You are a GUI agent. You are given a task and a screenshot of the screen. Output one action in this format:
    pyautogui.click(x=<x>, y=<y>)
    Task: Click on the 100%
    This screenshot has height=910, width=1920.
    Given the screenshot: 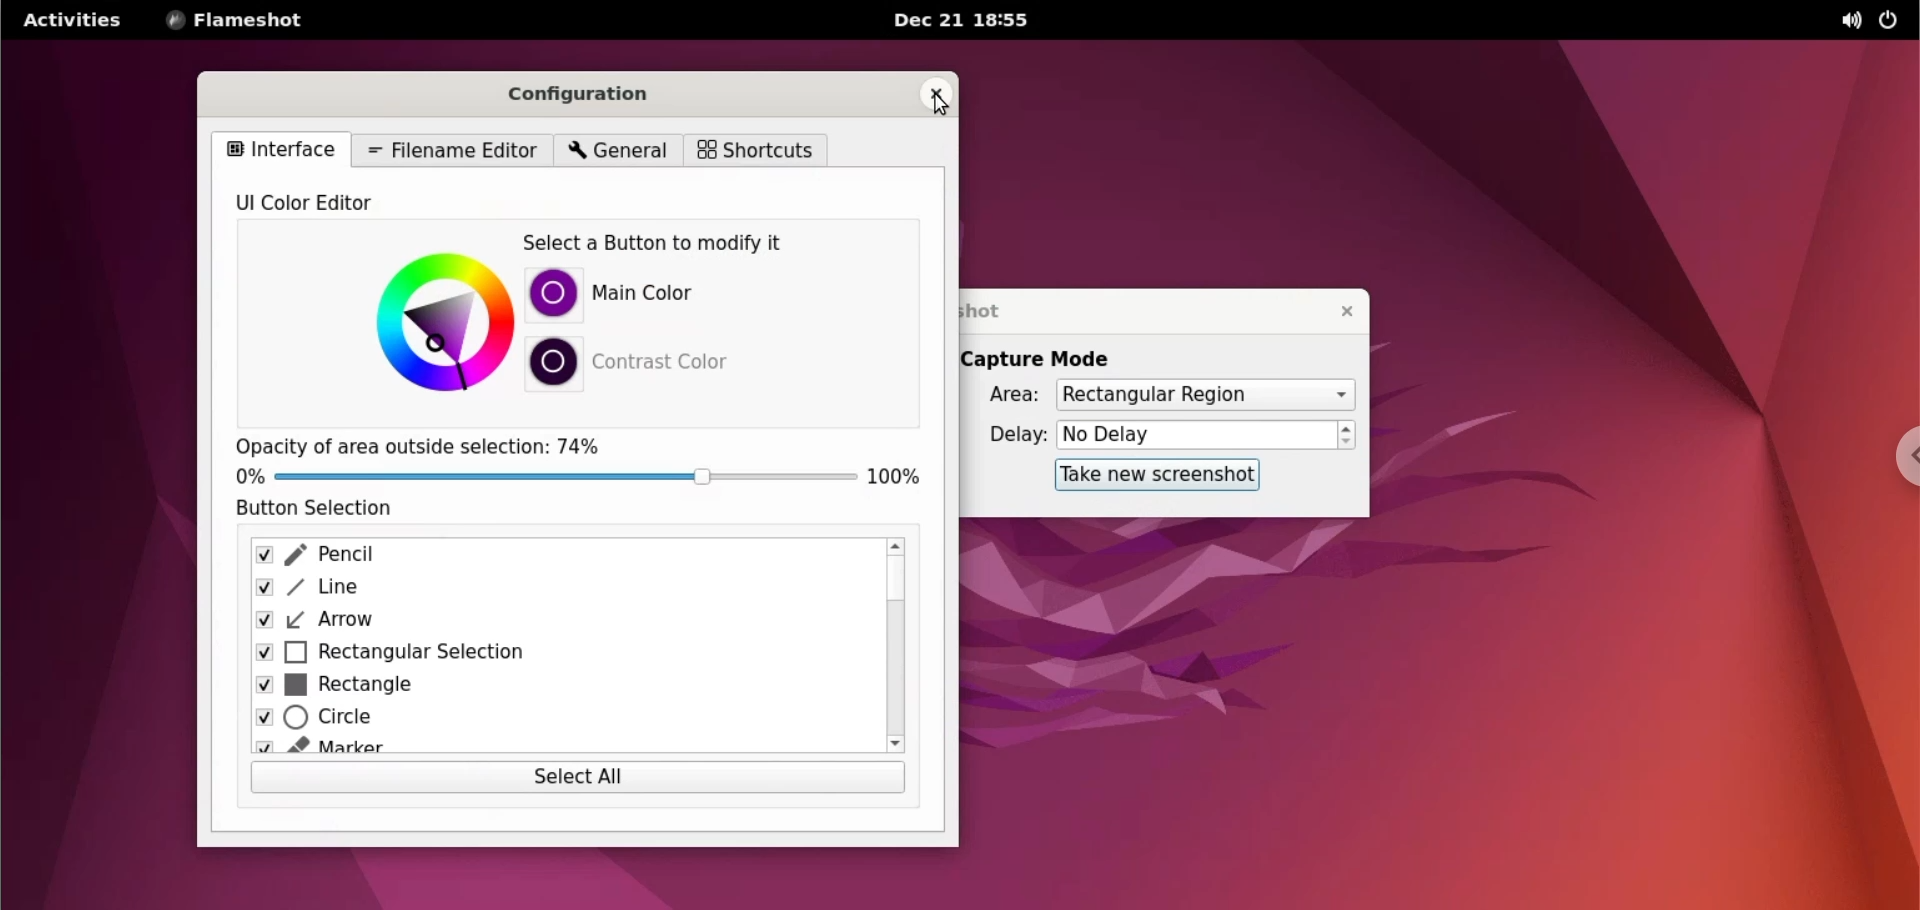 What is the action you would take?
    pyautogui.click(x=894, y=472)
    